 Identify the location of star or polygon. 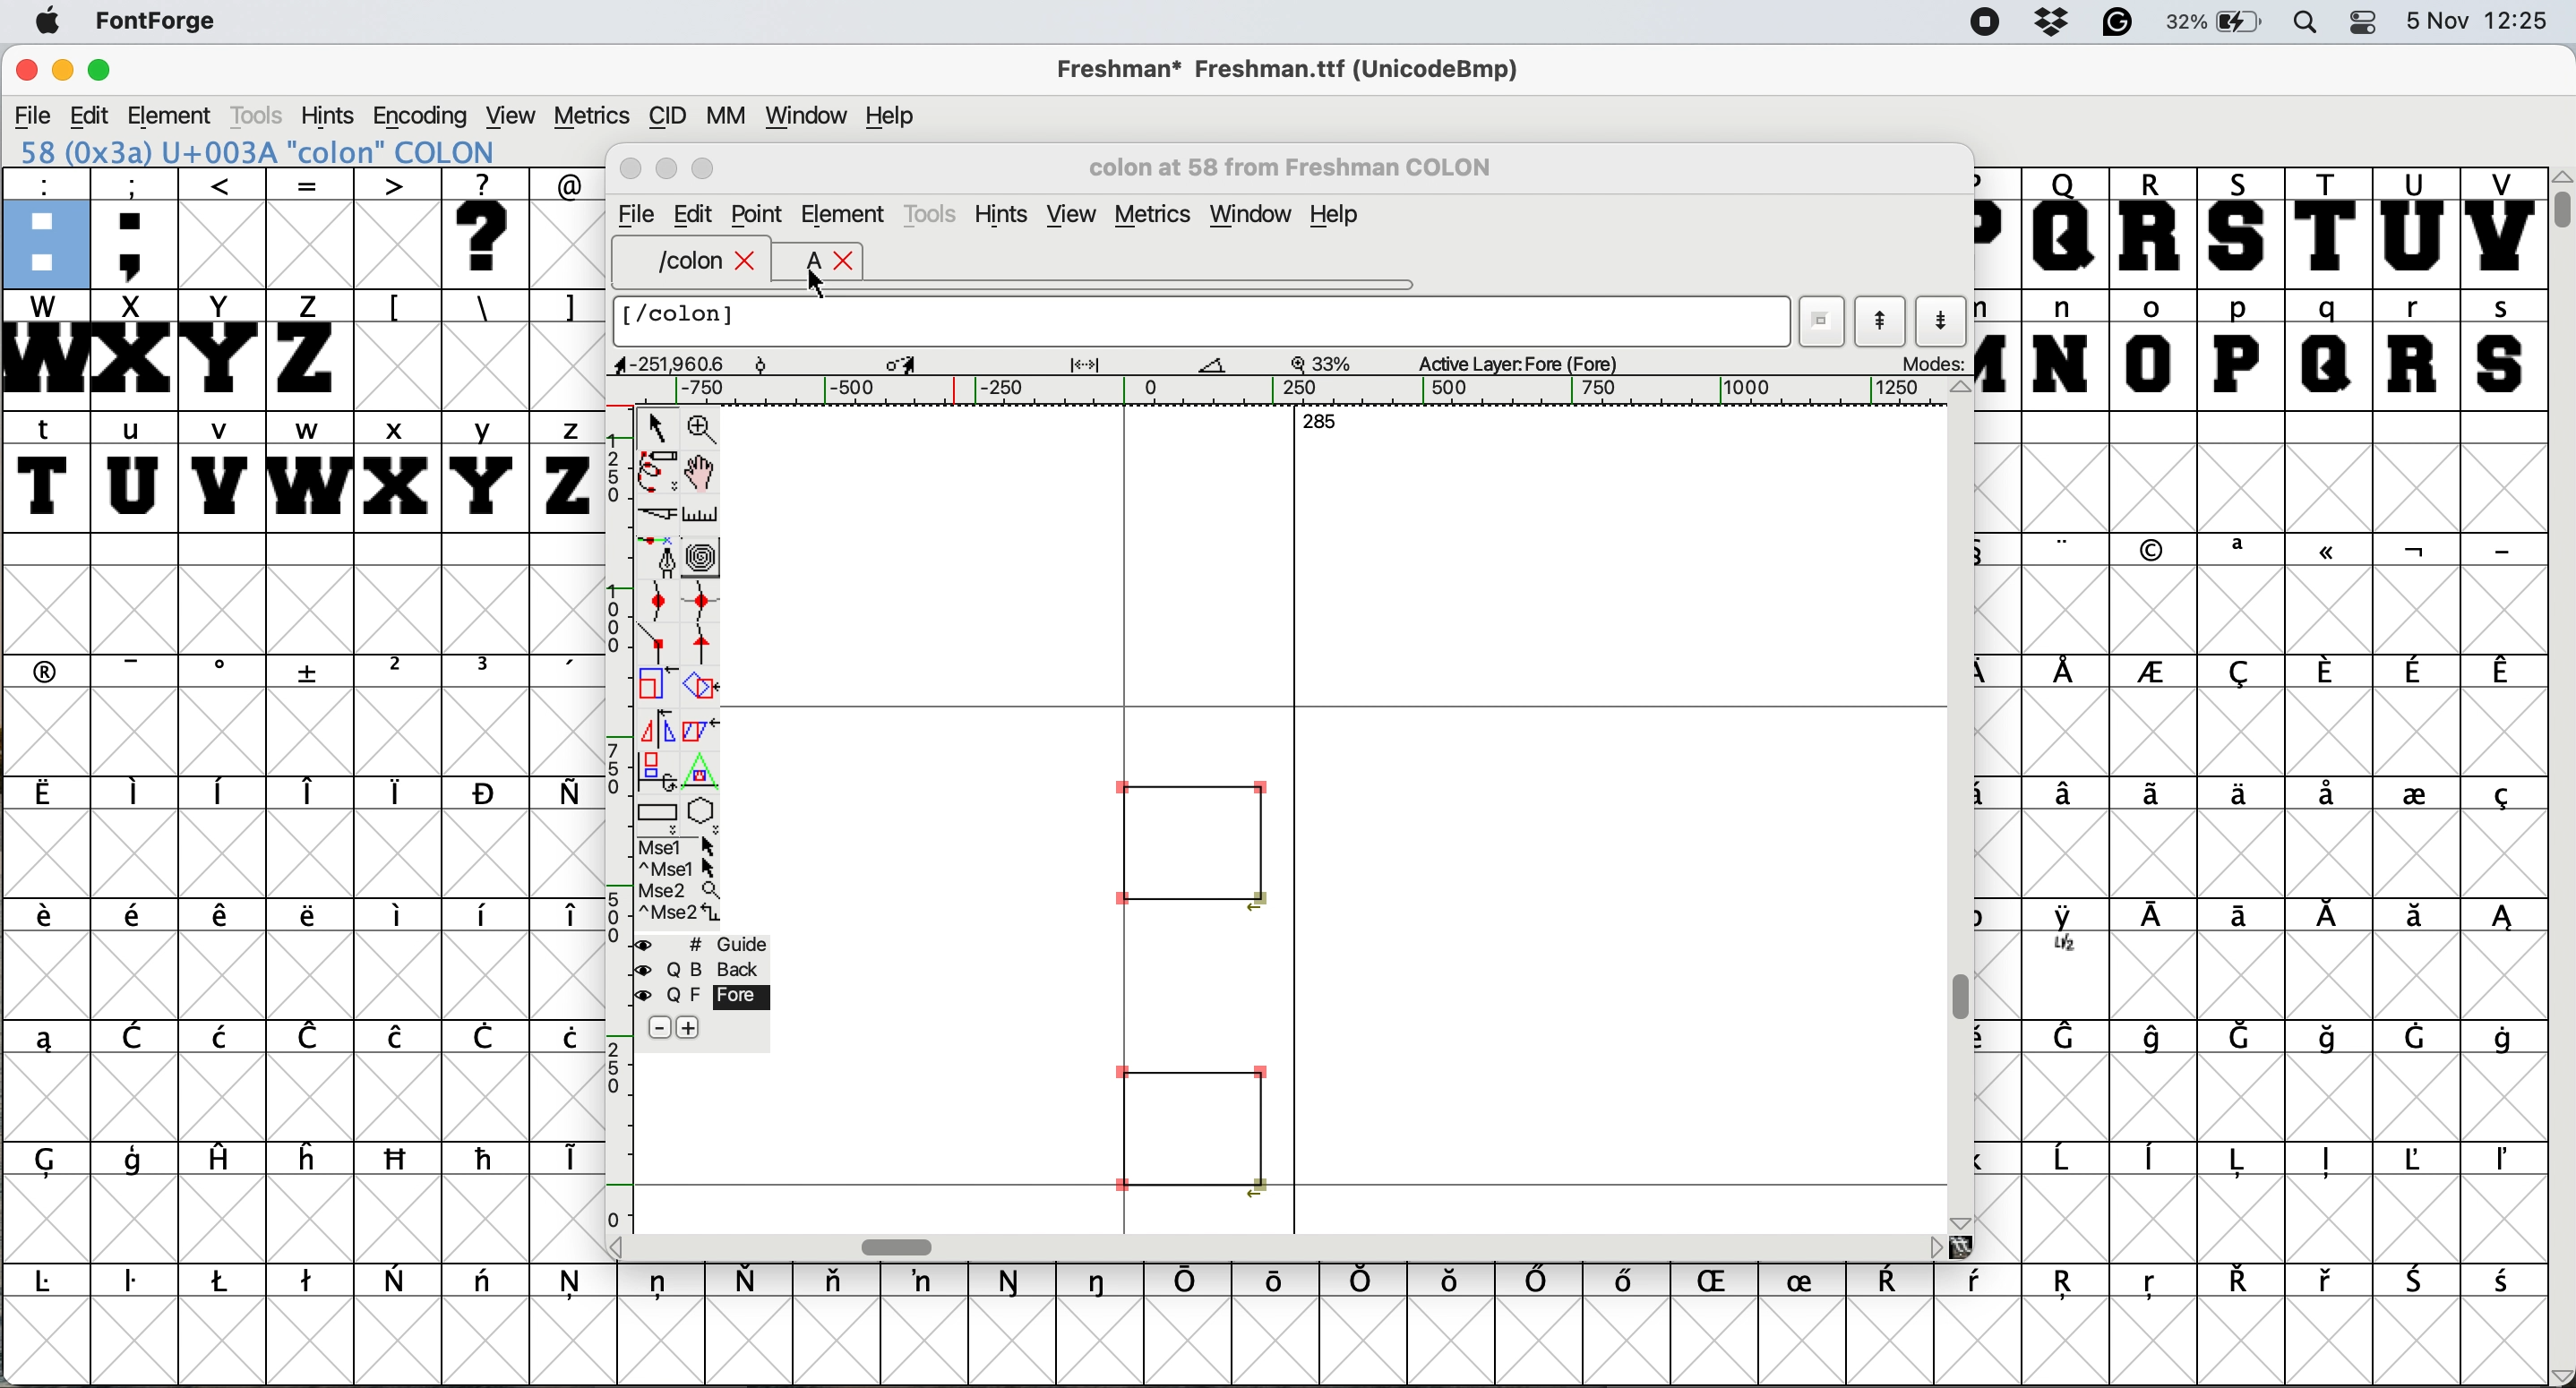
(707, 807).